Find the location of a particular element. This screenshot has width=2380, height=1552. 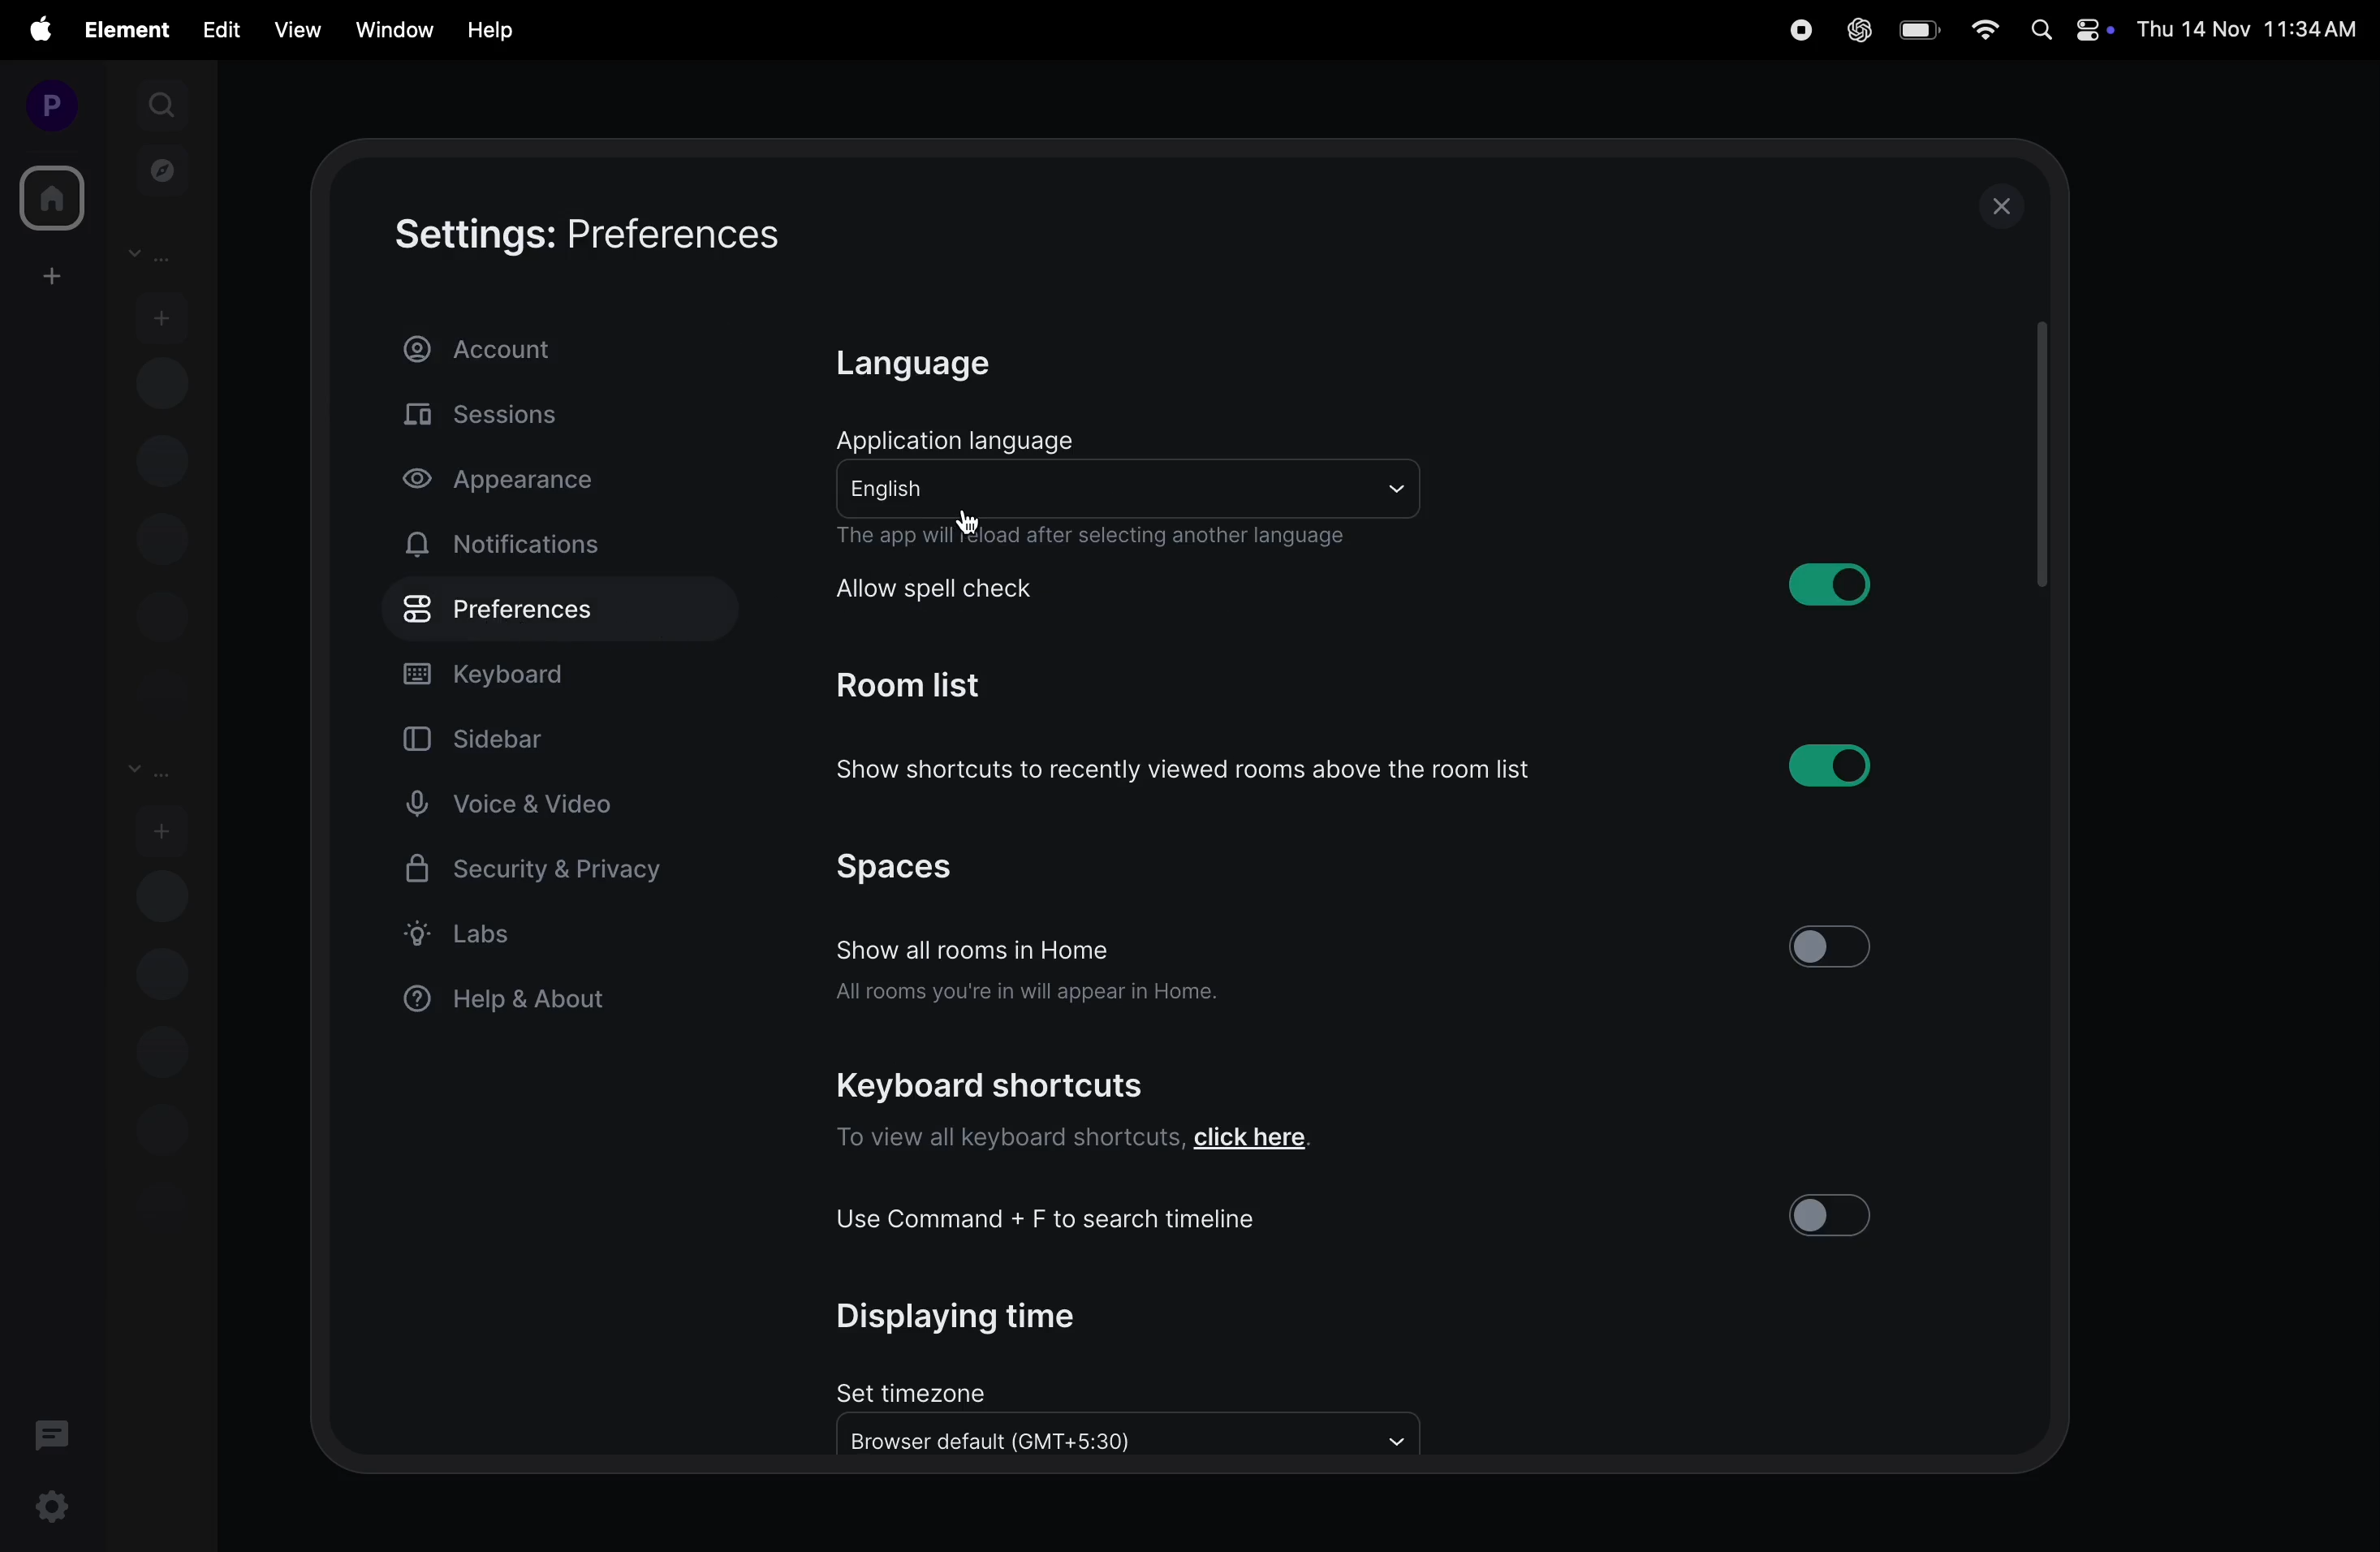

display time is located at coordinates (1003, 1311).